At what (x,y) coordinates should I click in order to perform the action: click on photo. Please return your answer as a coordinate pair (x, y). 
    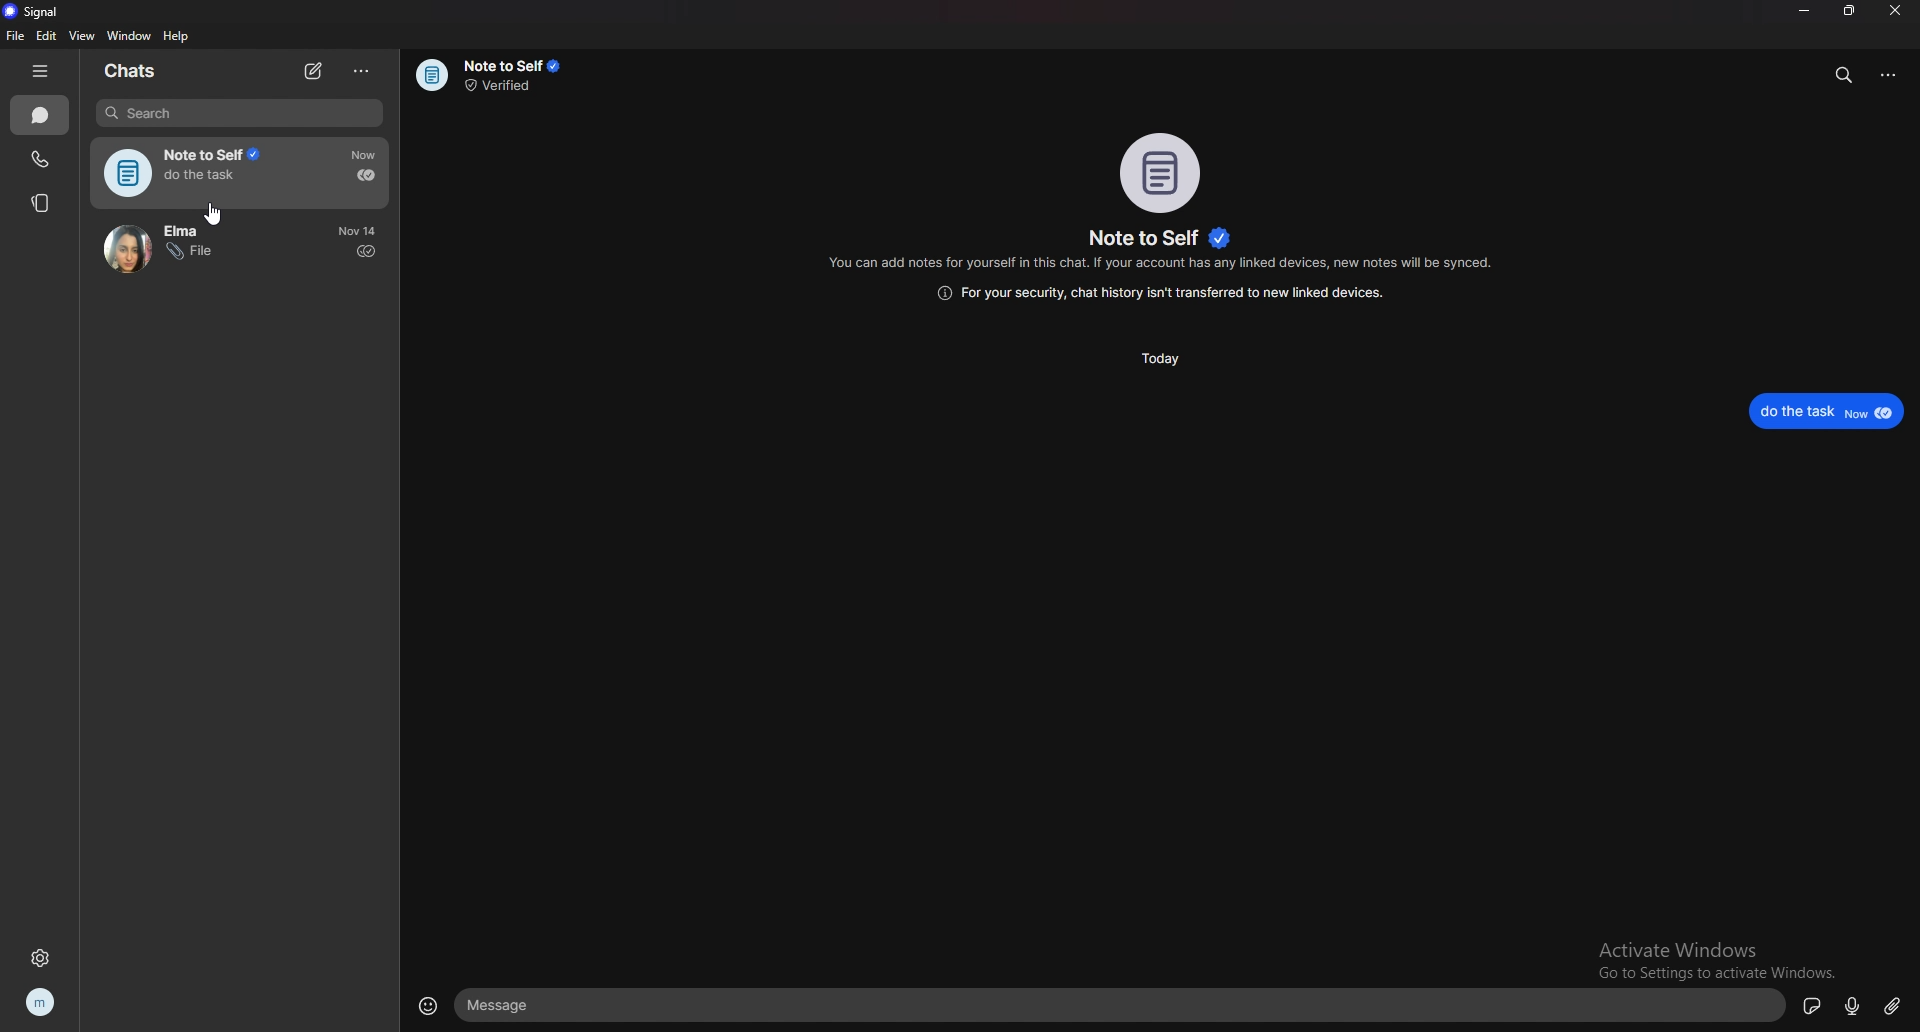
    Looking at the image, I should click on (1160, 173).